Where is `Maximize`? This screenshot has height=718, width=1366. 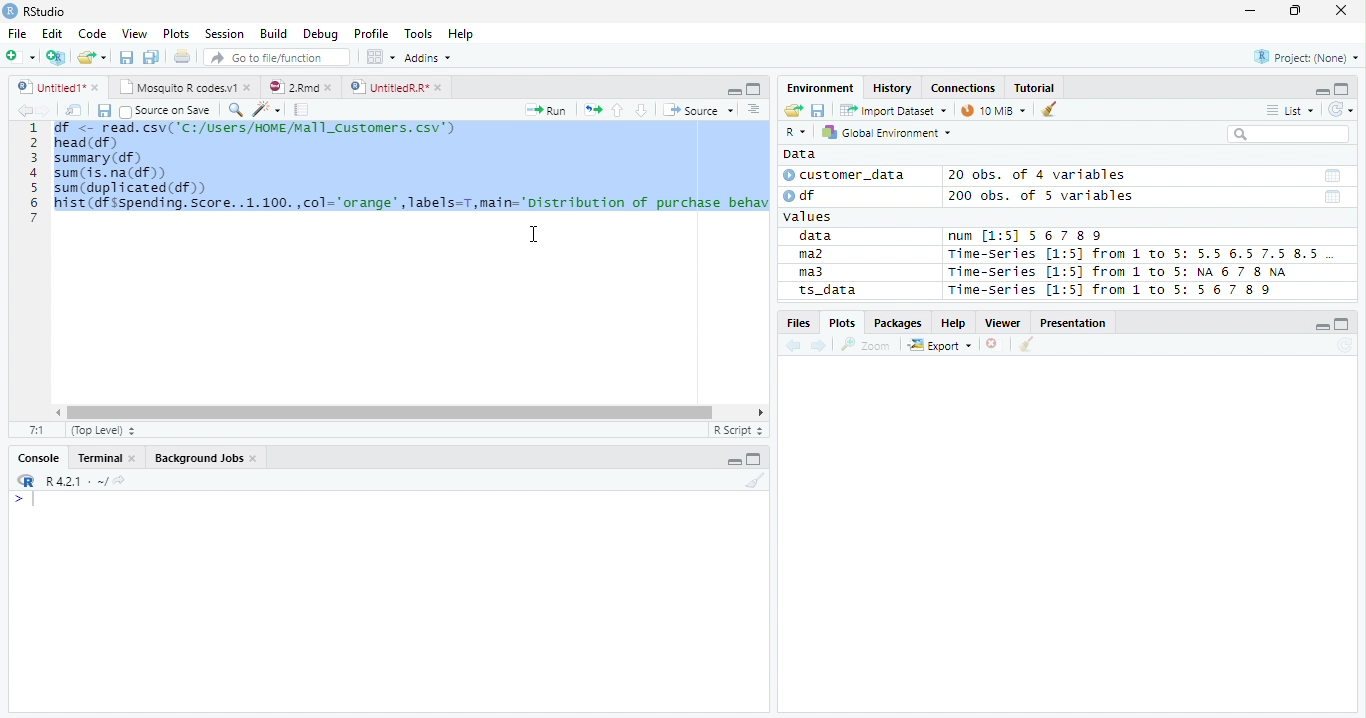 Maximize is located at coordinates (1344, 324).